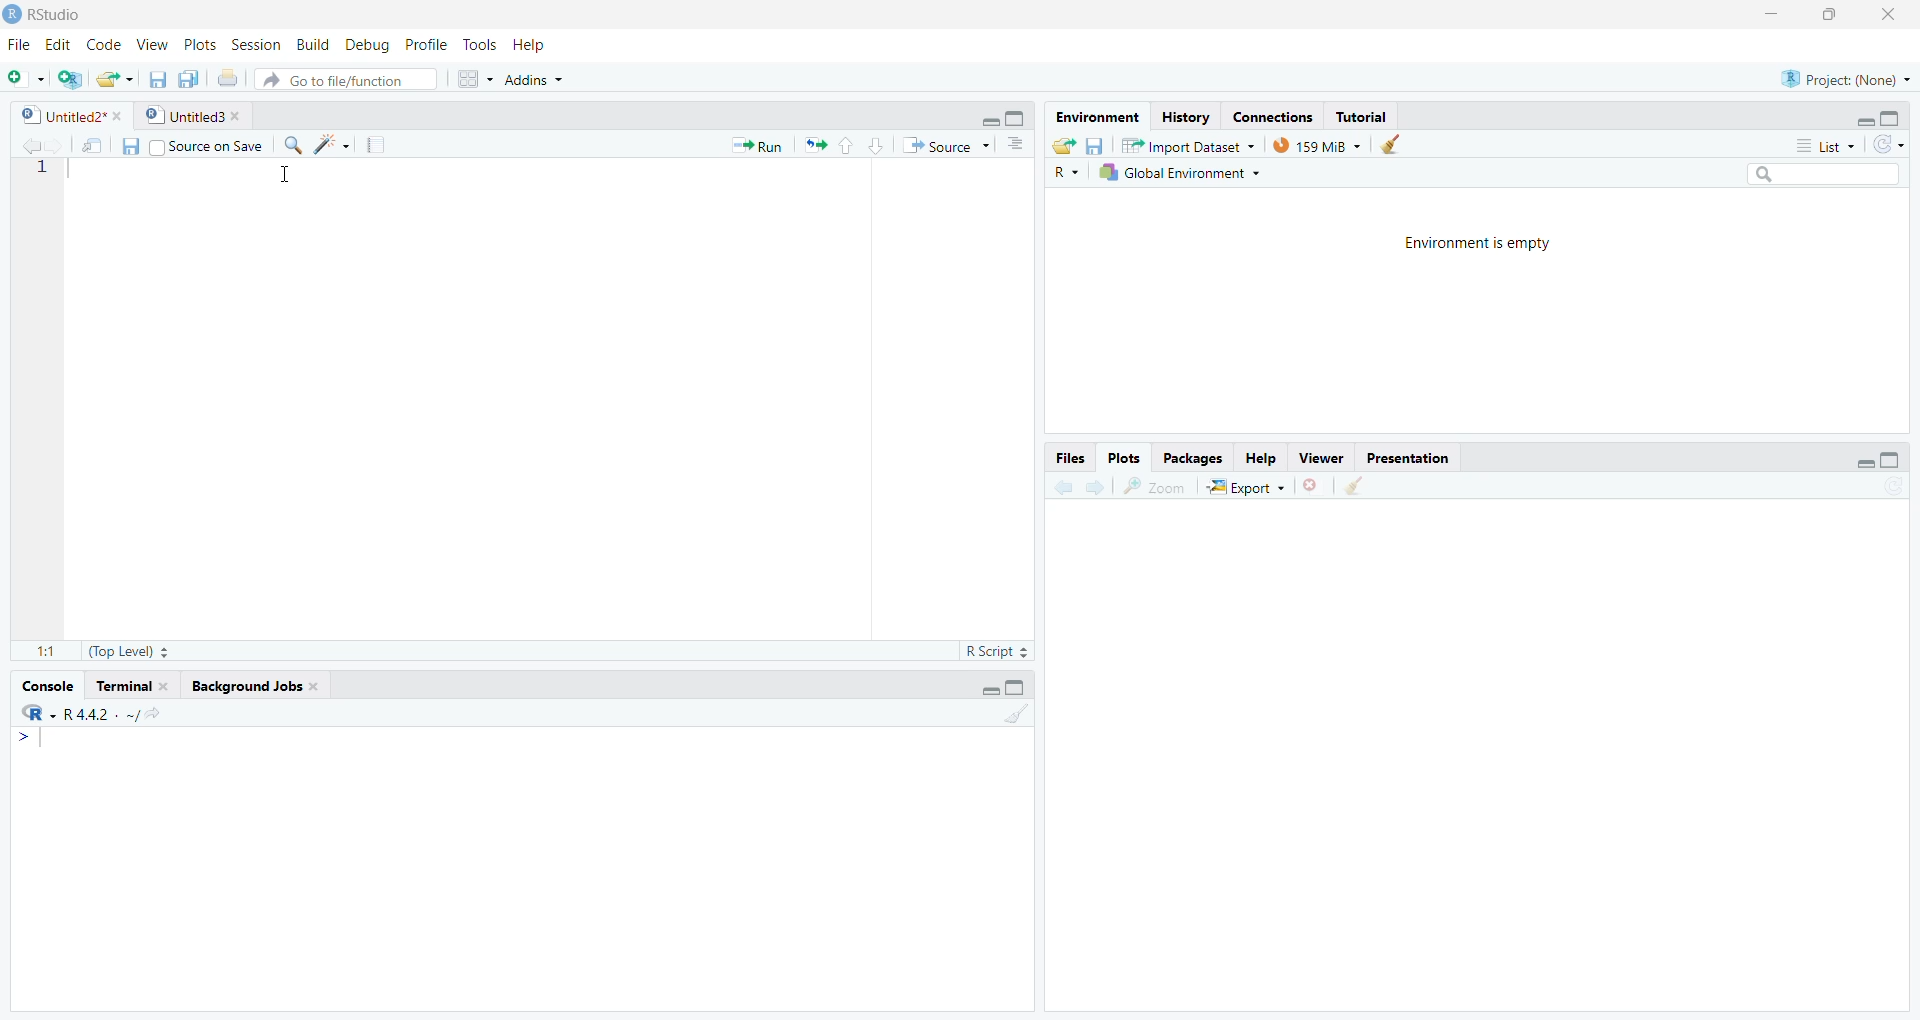 The width and height of the screenshot is (1920, 1020). I want to click on Session, so click(257, 47).